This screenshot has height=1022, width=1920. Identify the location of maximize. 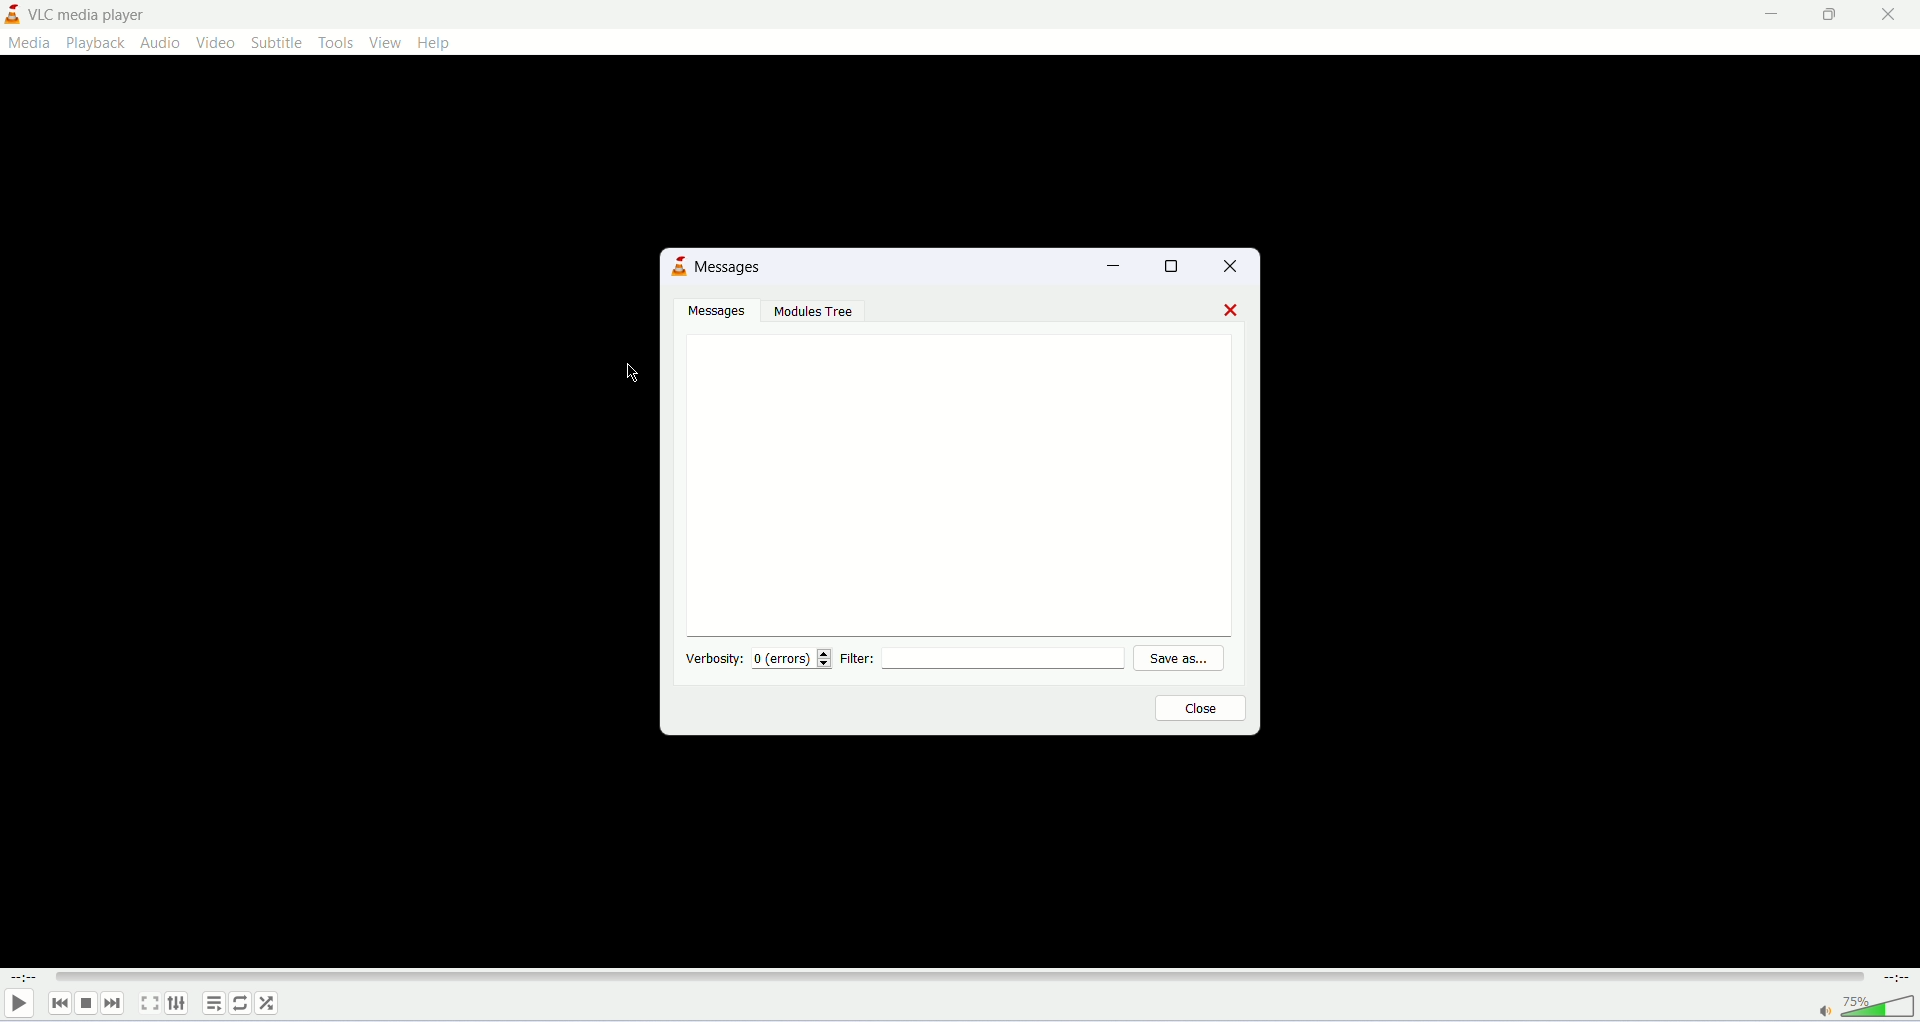
(1178, 268).